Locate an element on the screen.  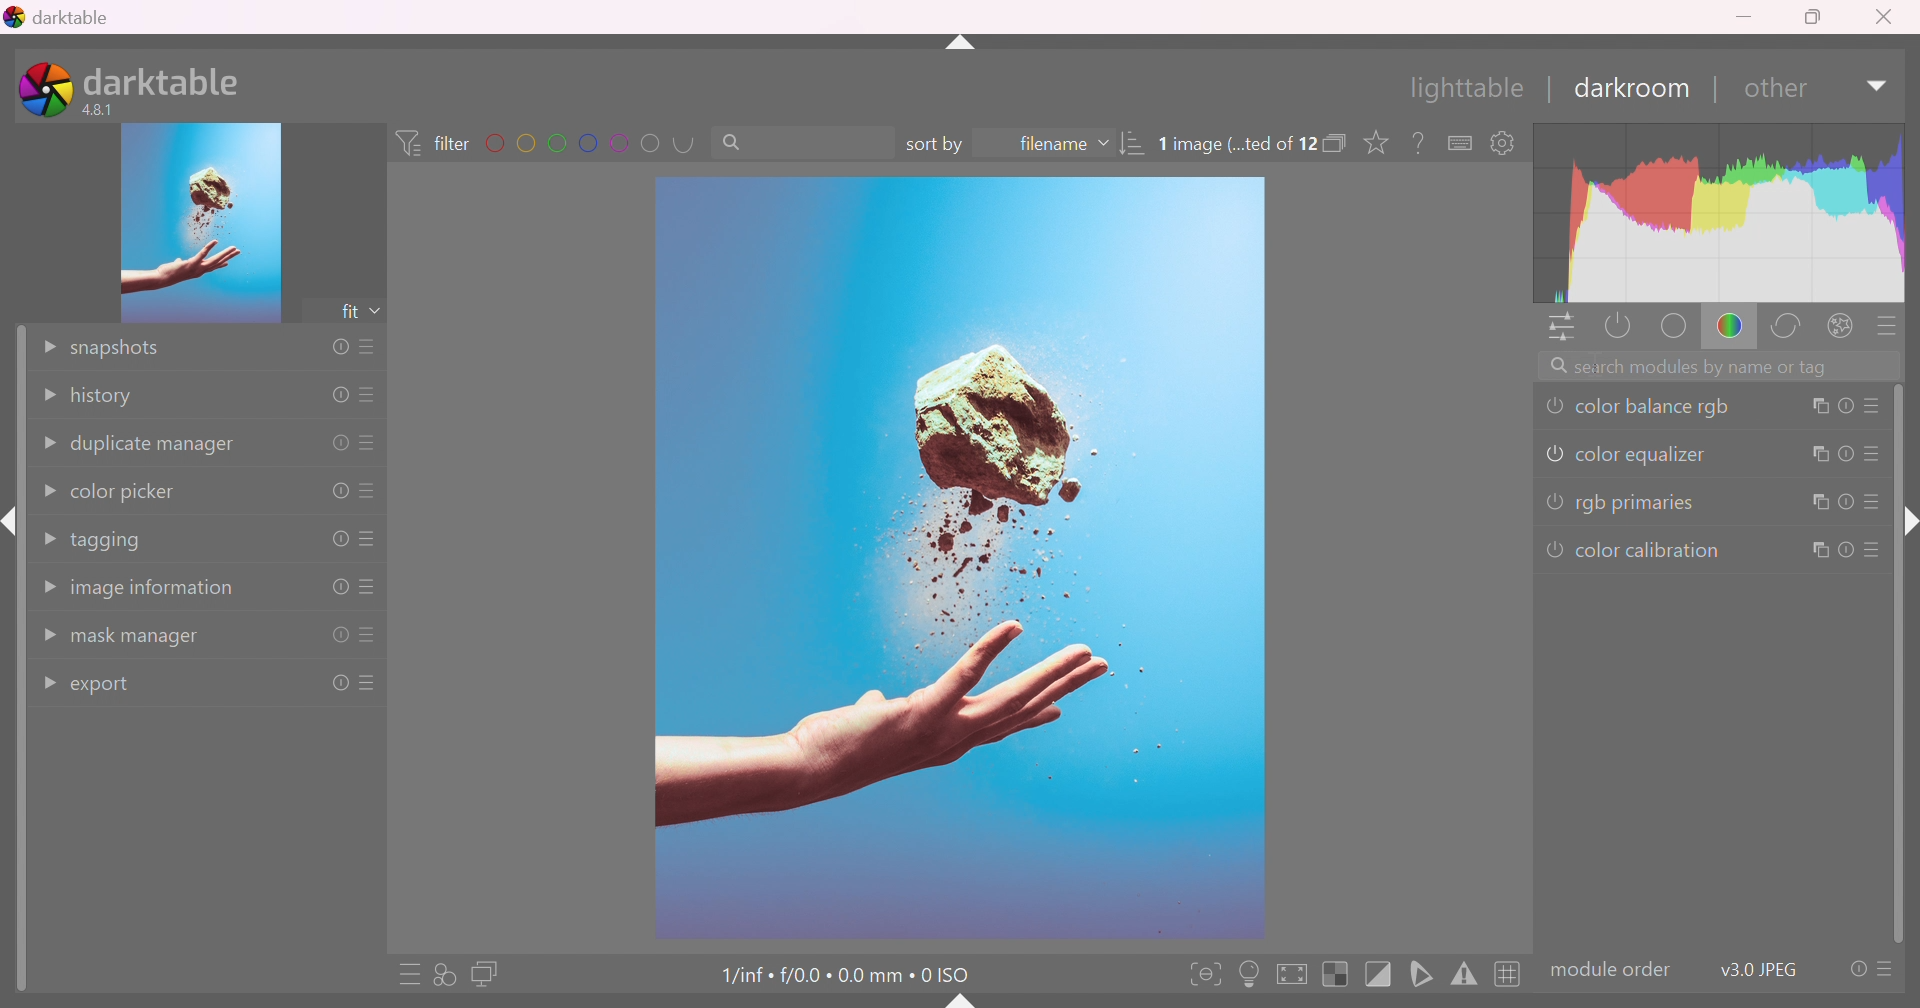
search is located at coordinates (779, 143).